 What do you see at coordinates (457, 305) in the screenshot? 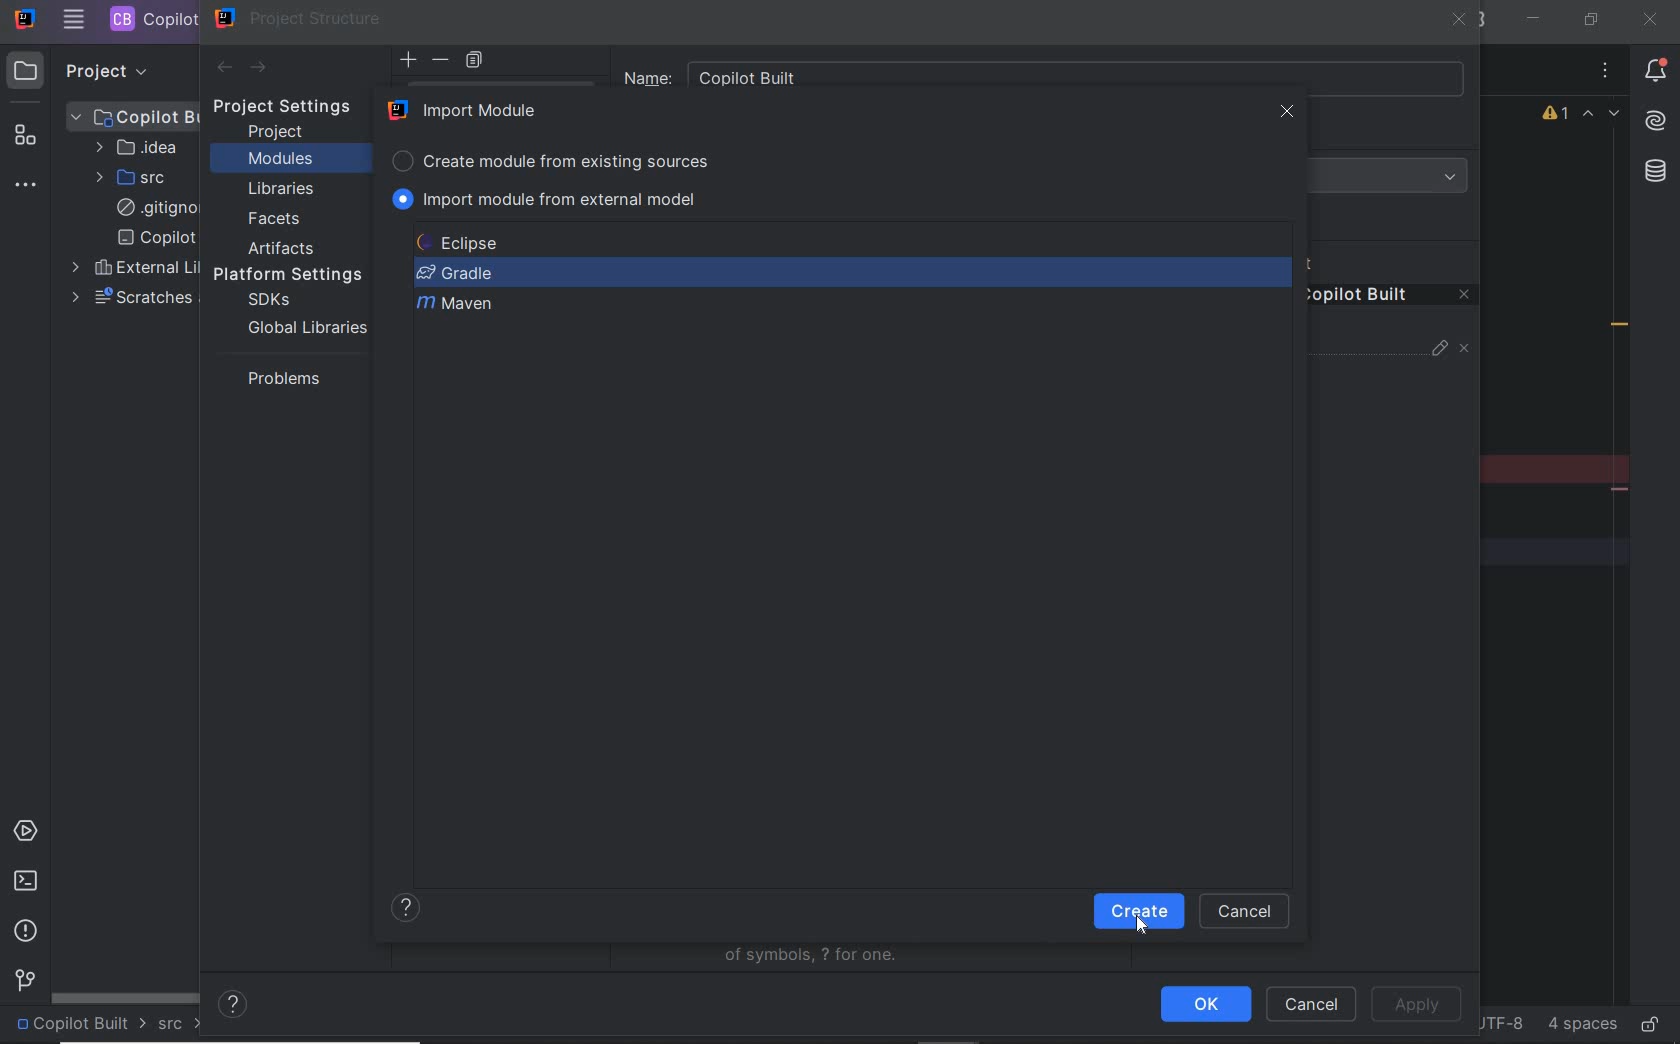
I see `Maven` at bounding box center [457, 305].